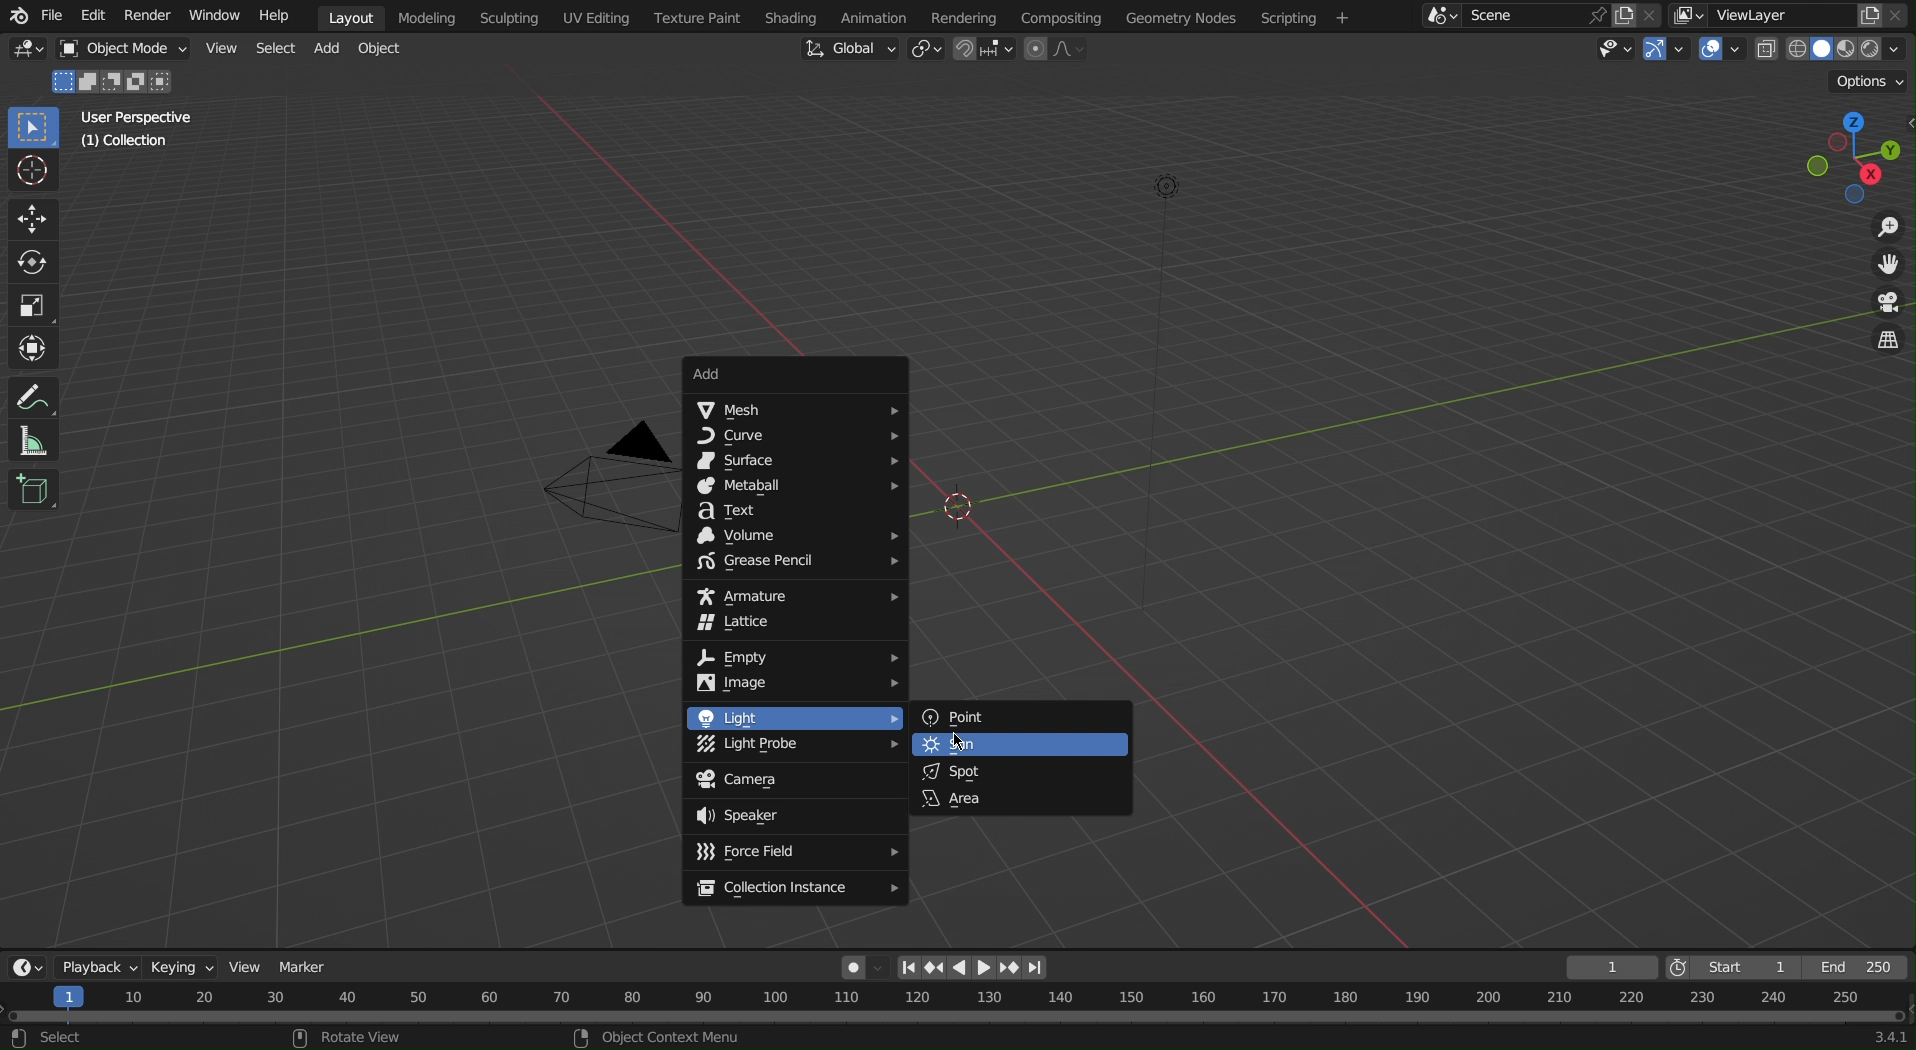  Describe the element at coordinates (34, 219) in the screenshot. I see `Move` at that location.